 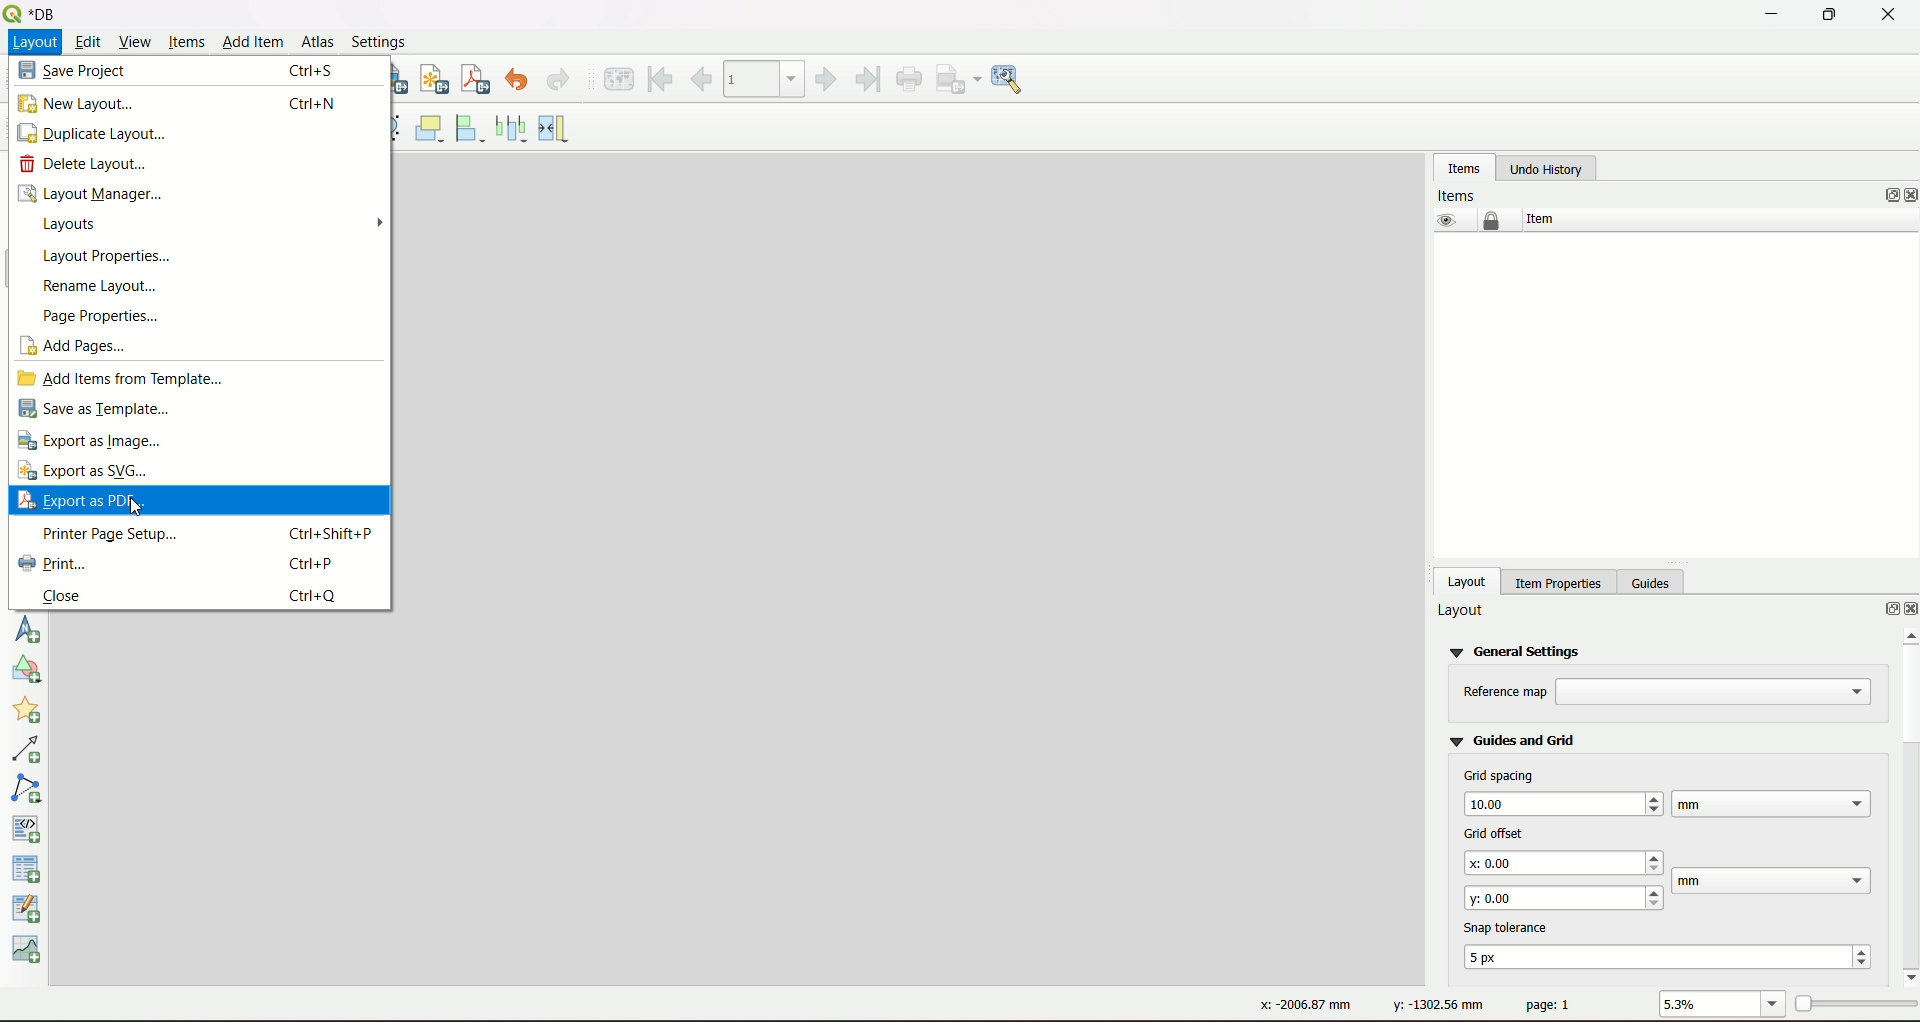 I want to click on page no, so click(x=1549, y=1004).